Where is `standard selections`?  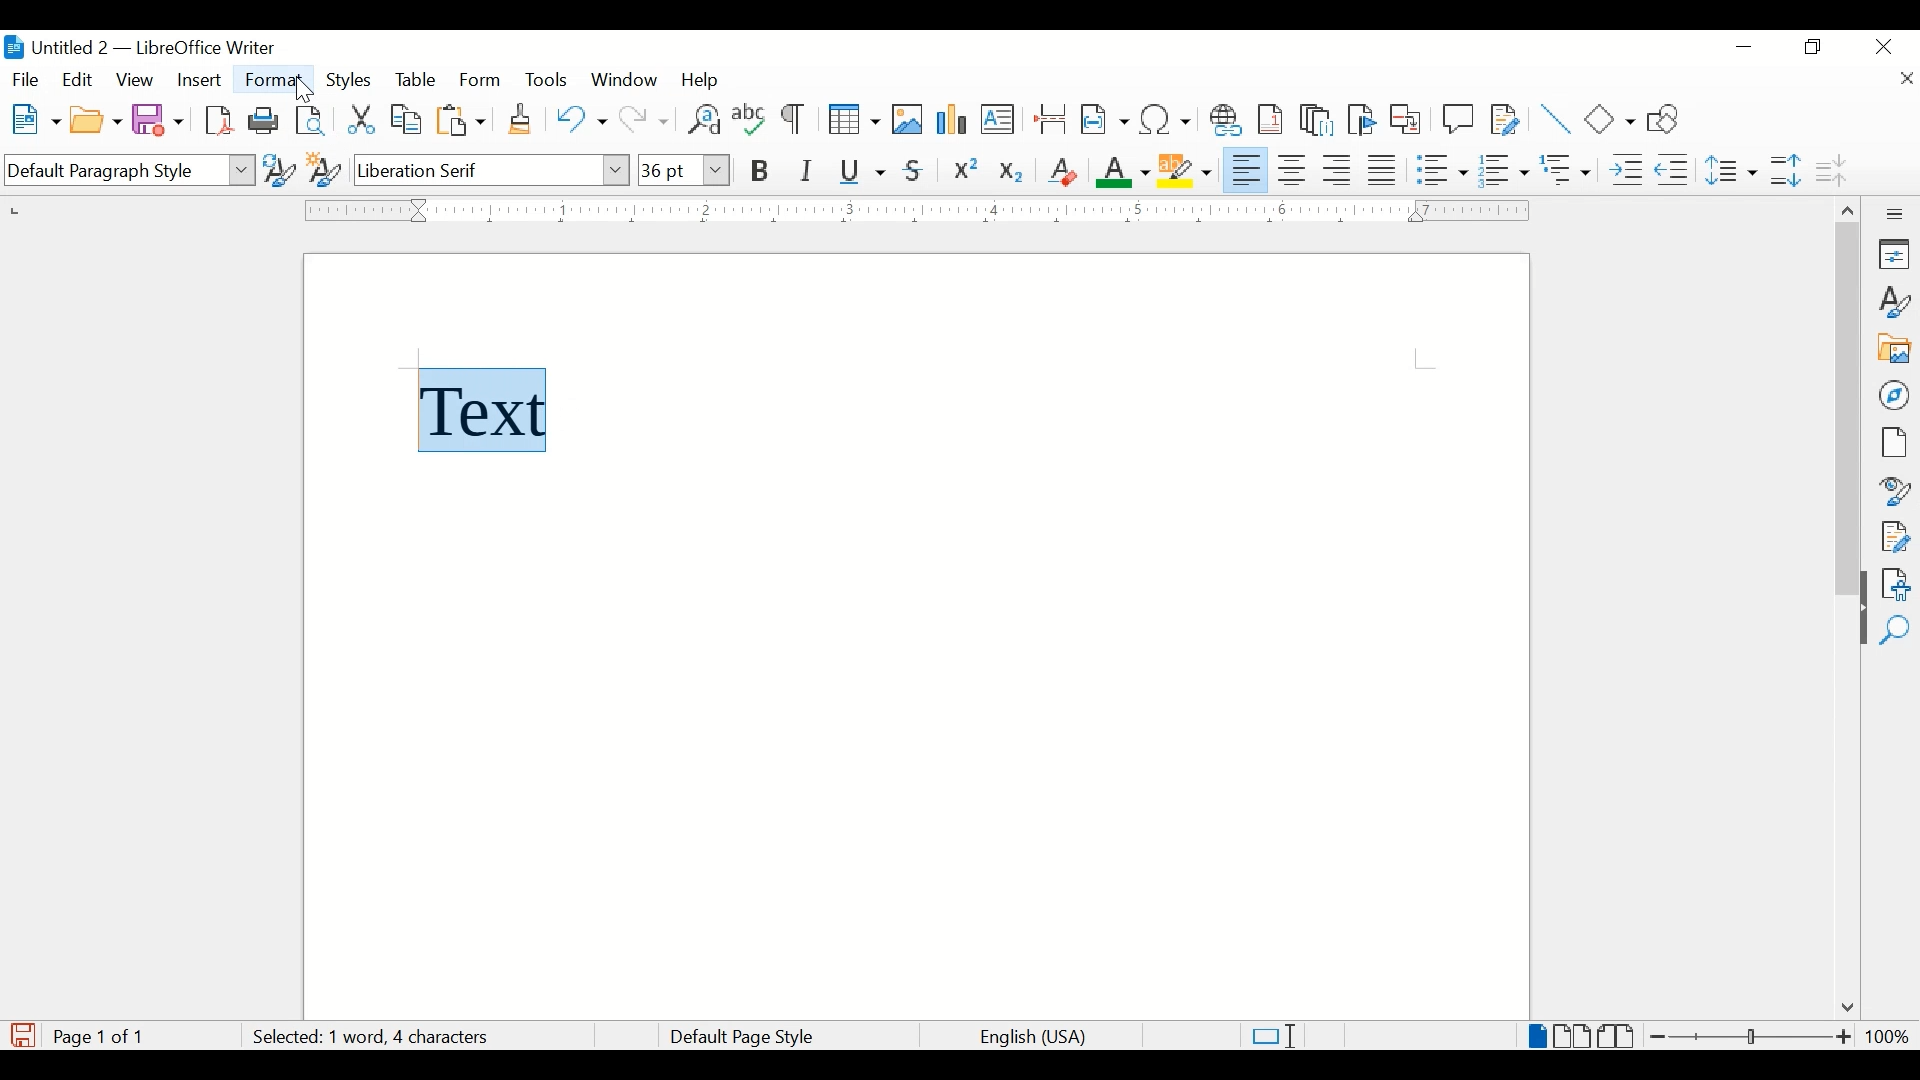
standard selections is located at coordinates (1273, 1035).